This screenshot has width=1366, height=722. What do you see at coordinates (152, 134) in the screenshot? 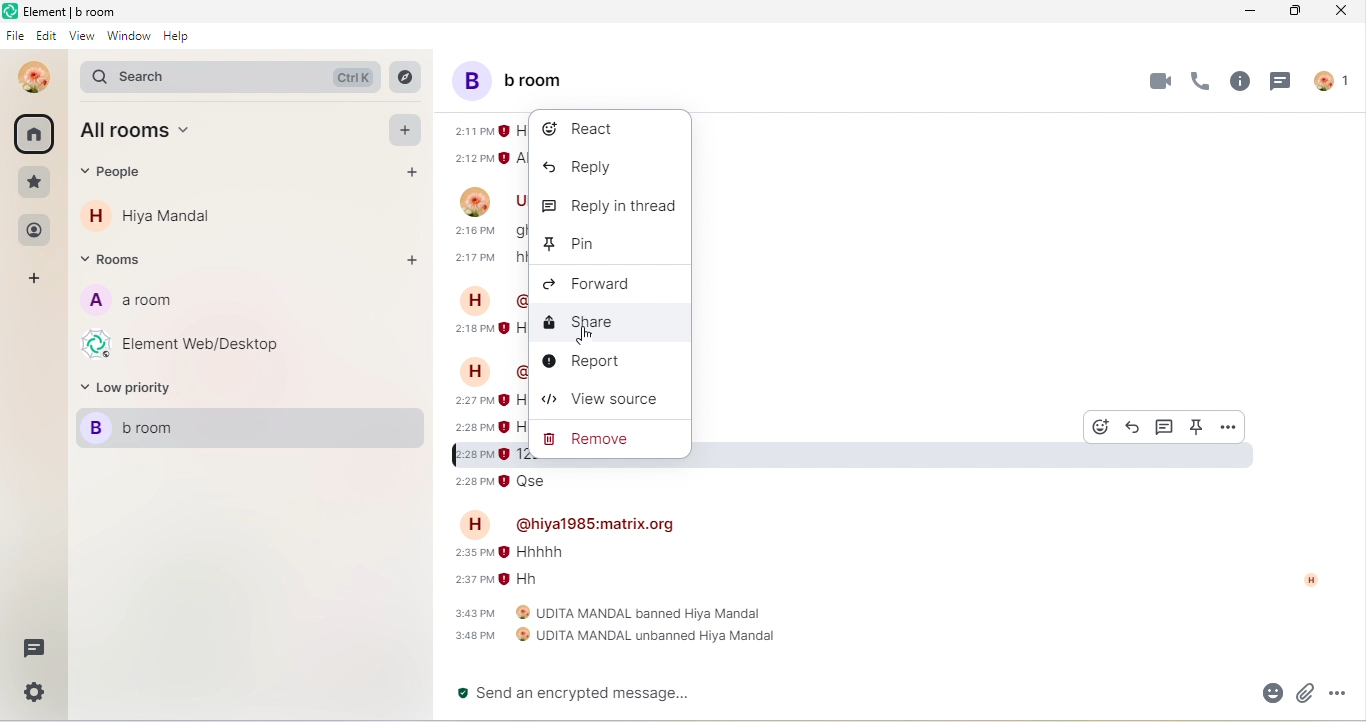
I see `all room` at bounding box center [152, 134].